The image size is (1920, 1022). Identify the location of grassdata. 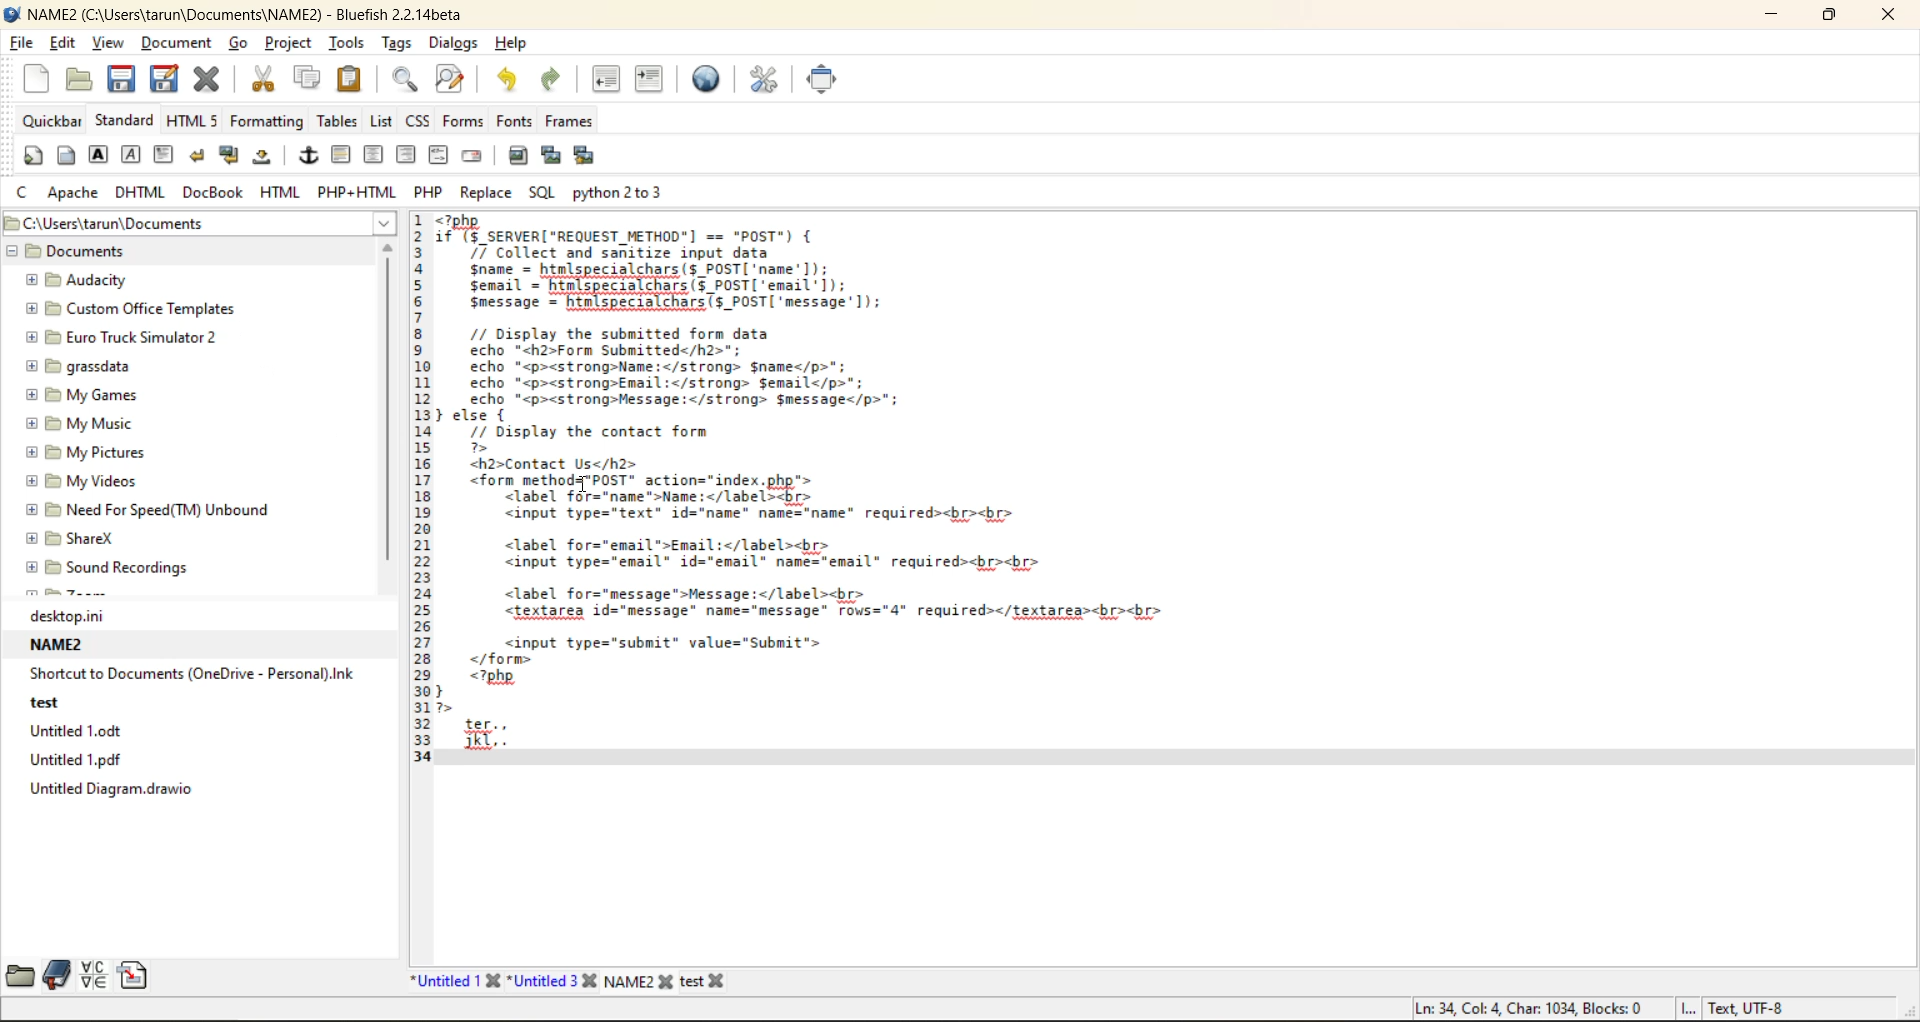
(94, 367).